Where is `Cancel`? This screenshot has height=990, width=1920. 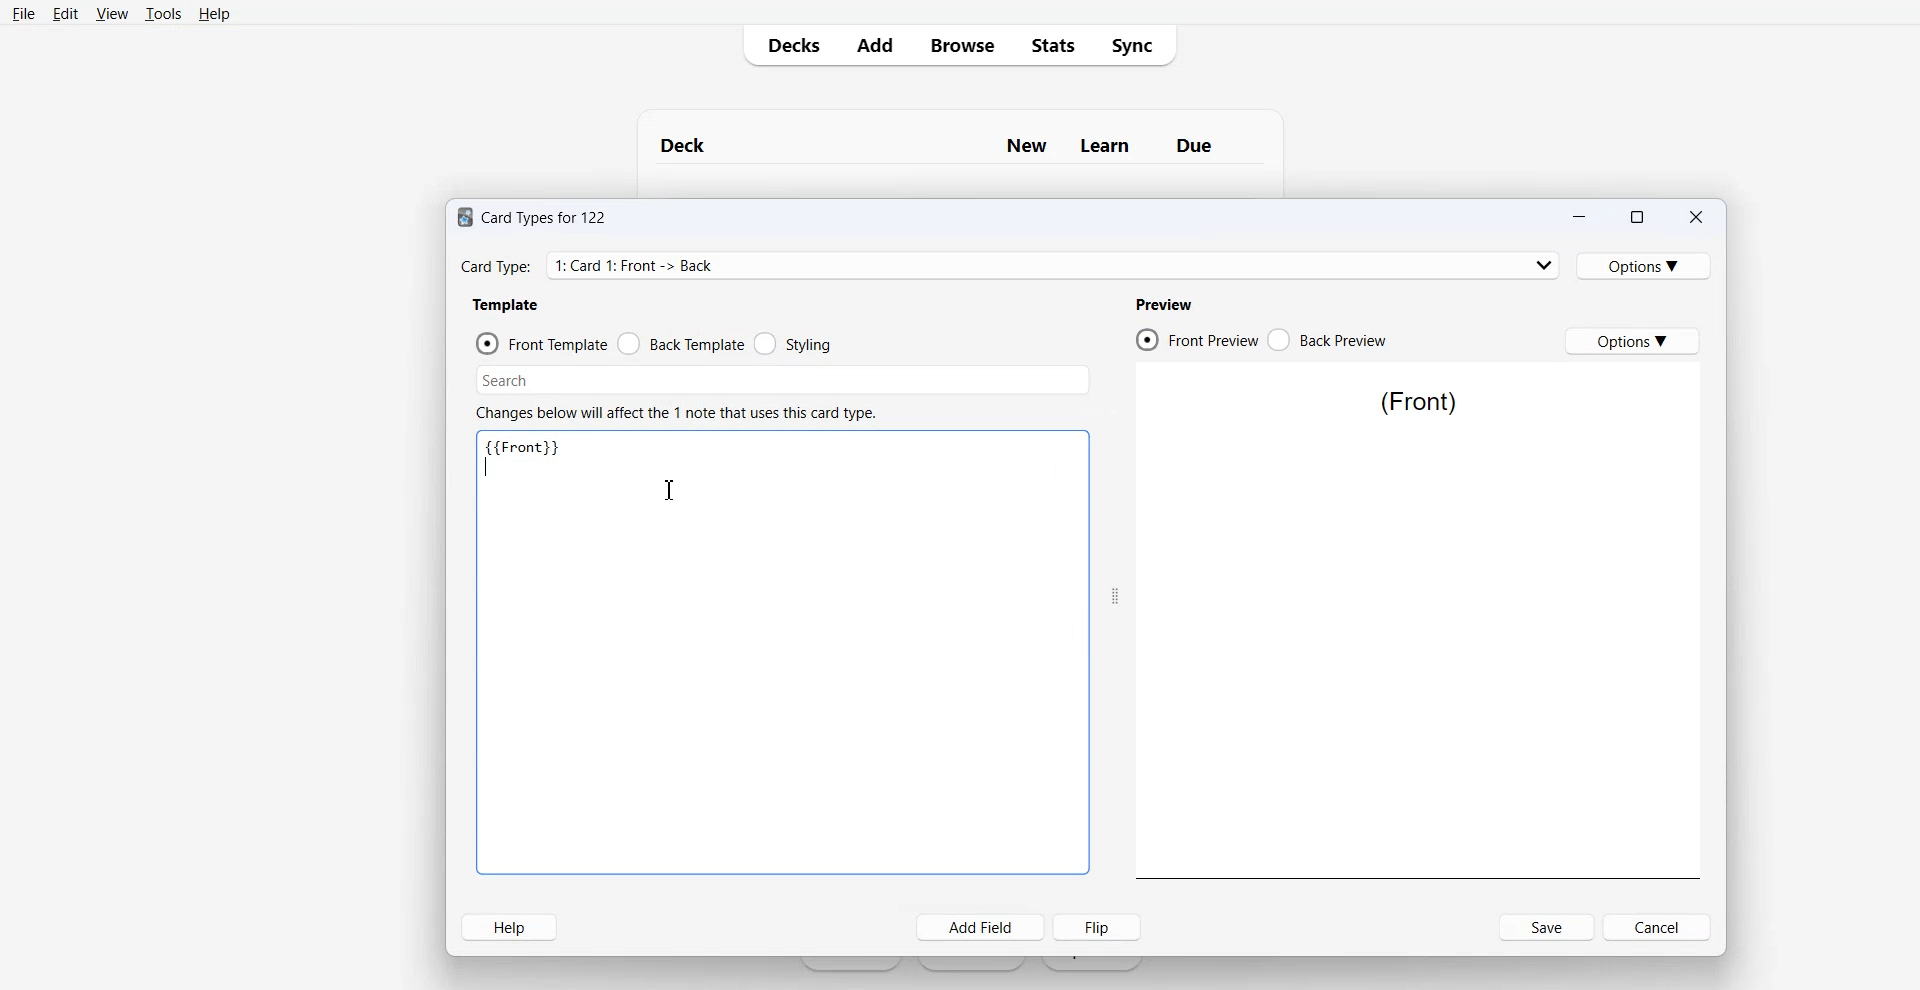 Cancel is located at coordinates (1657, 927).